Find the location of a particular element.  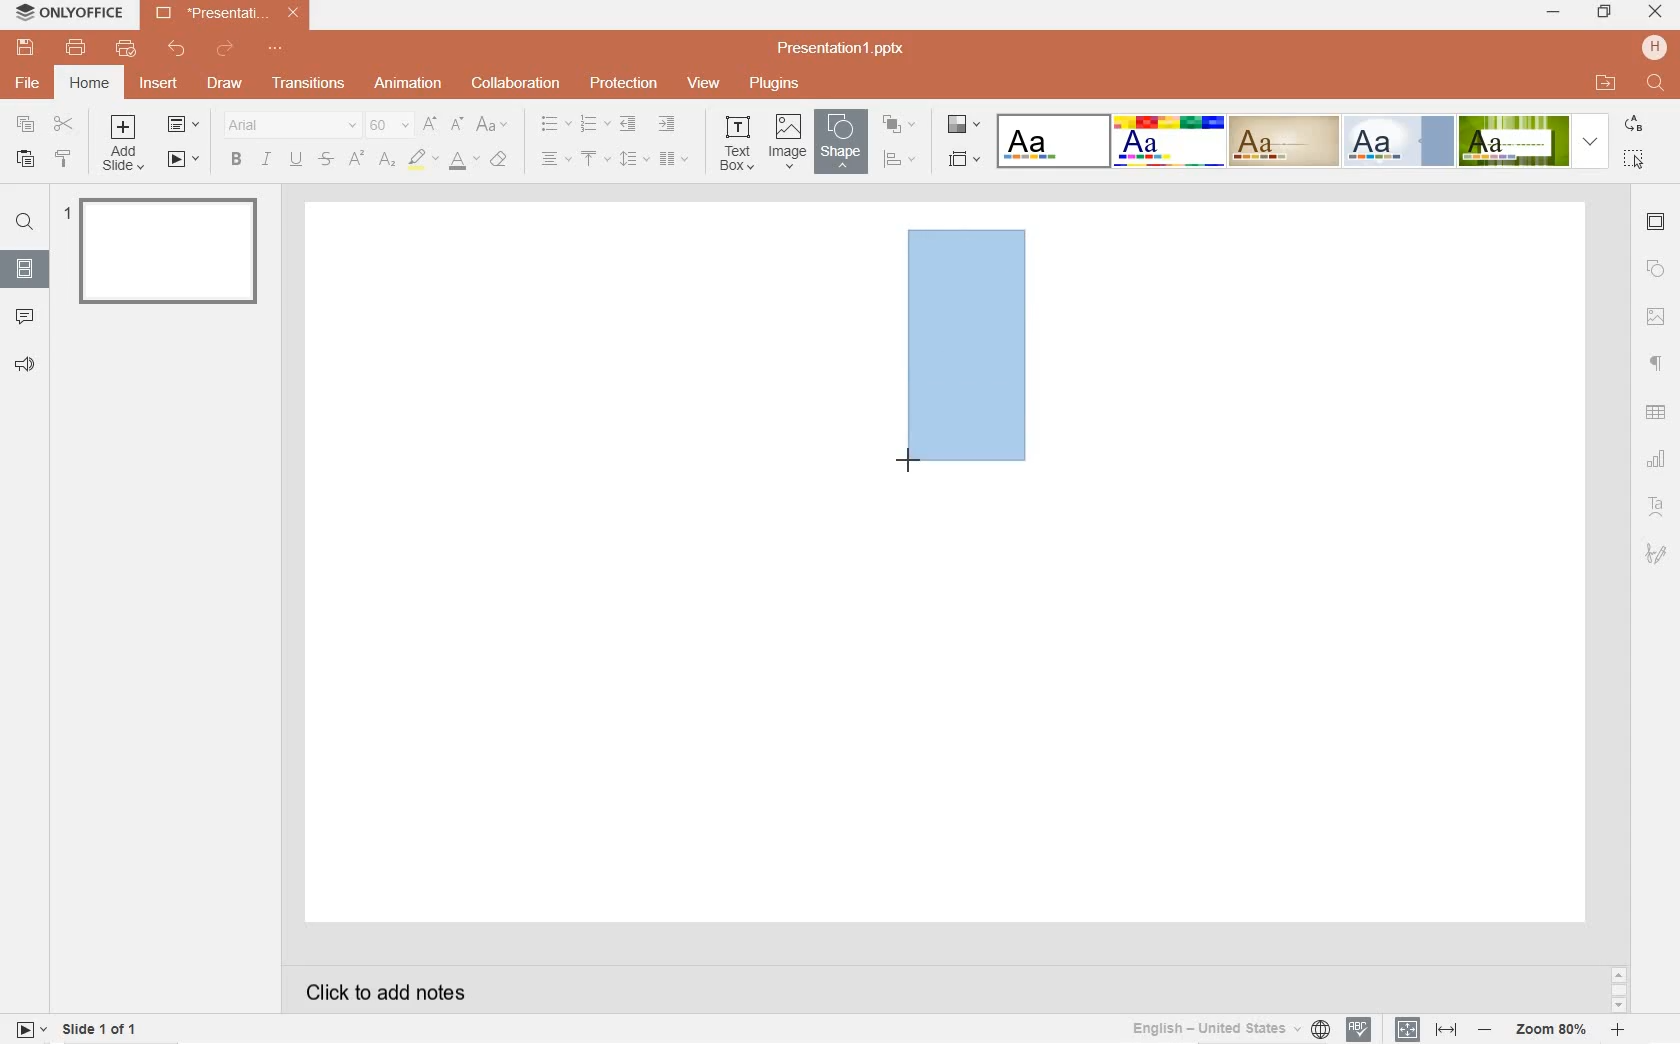

start slide show is located at coordinates (31, 1028).